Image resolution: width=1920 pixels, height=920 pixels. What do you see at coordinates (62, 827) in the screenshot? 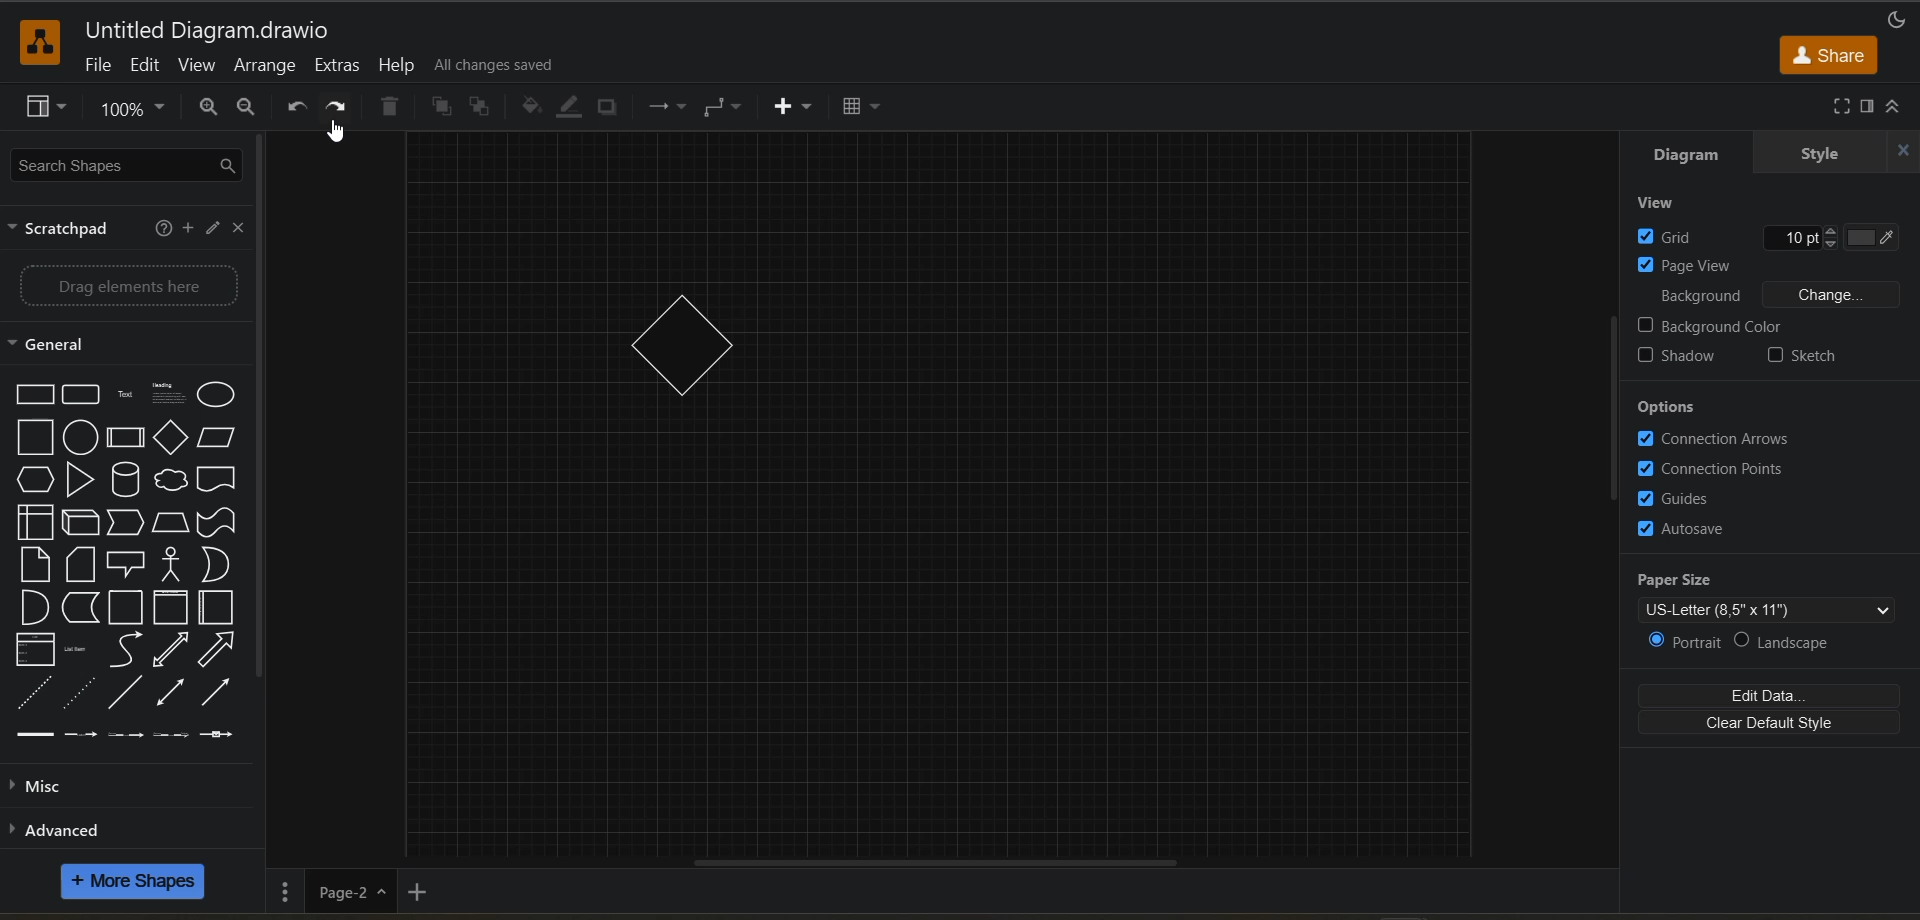
I see `advanced` at bounding box center [62, 827].